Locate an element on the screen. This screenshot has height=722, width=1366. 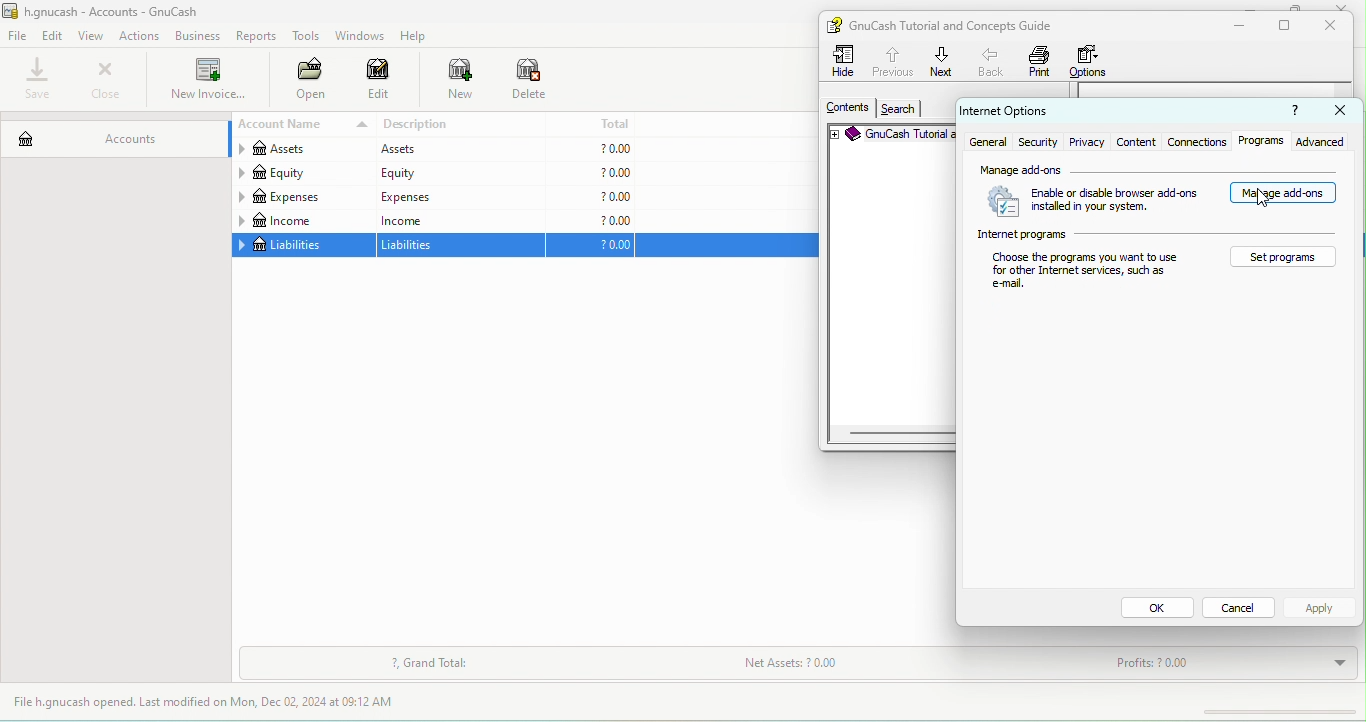
internet options is located at coordinates (1037, 112).